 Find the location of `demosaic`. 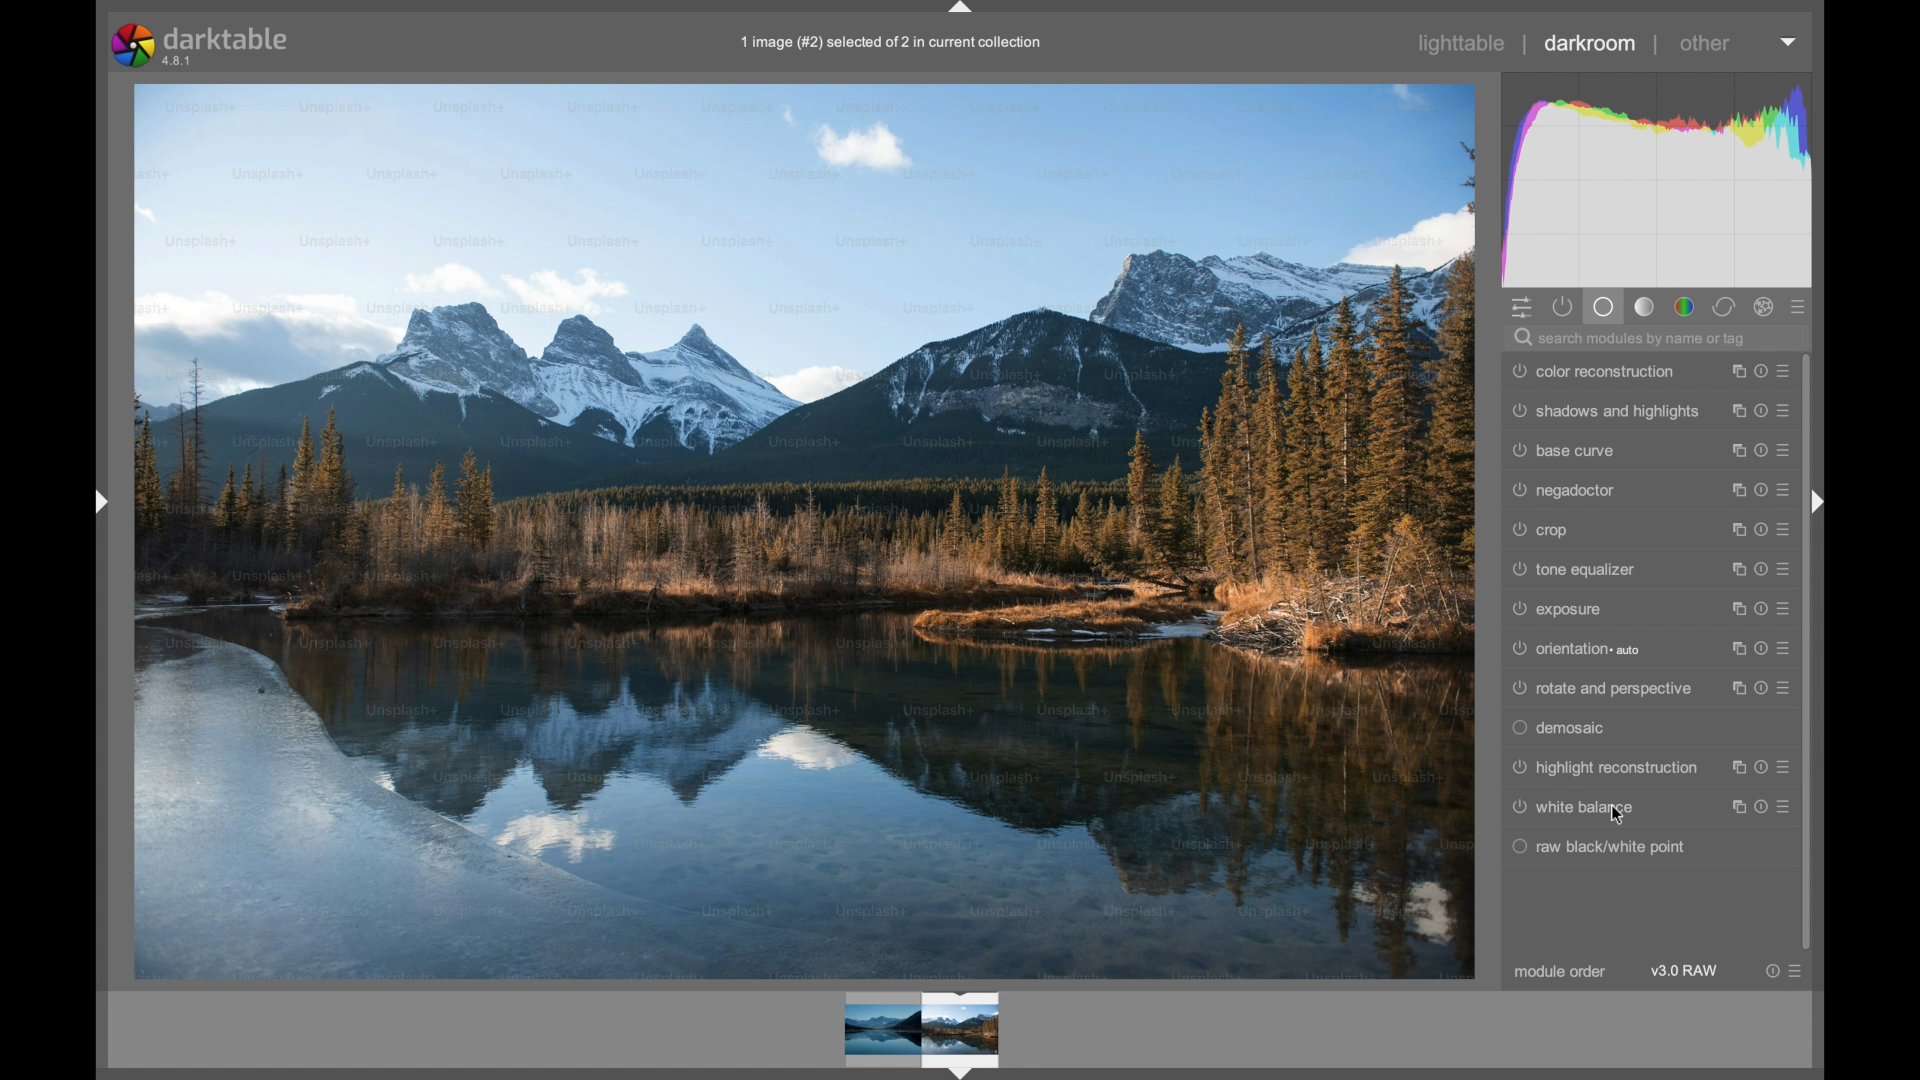

demosaic is located at coordinates (1560, 728).